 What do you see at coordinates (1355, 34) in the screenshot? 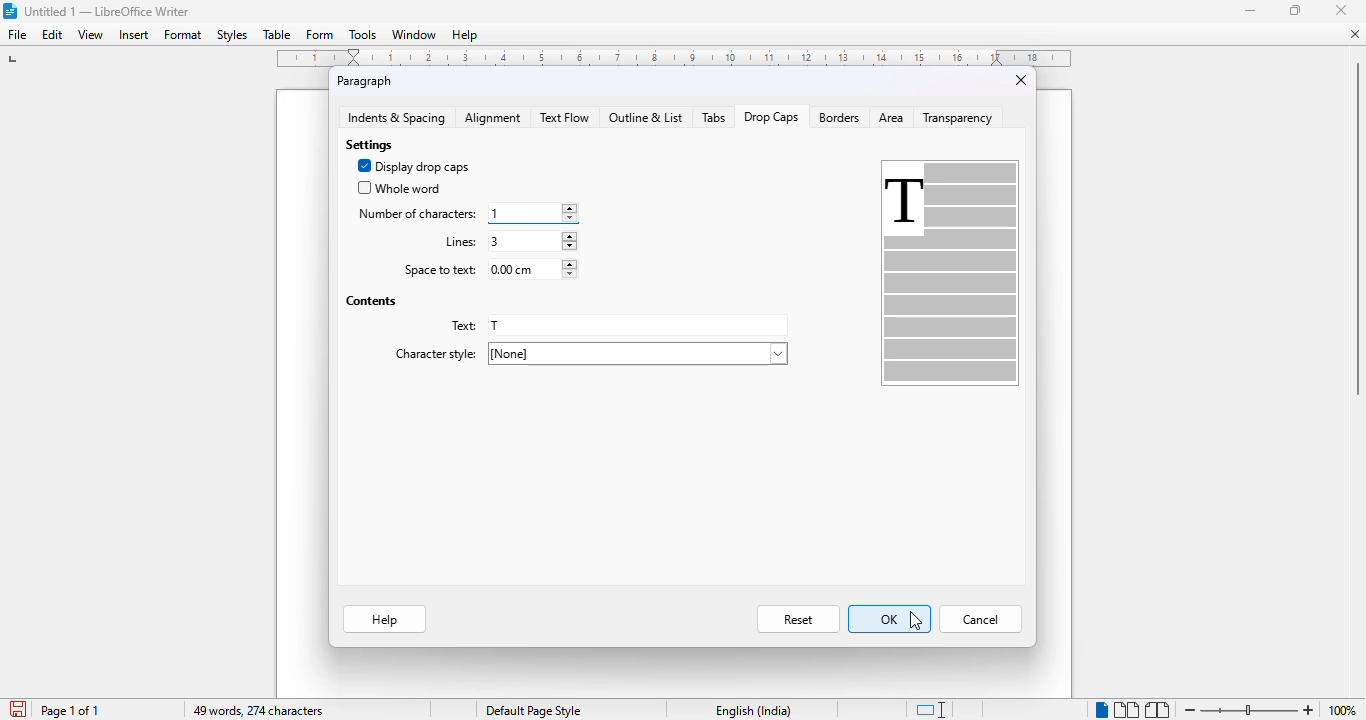
I see `close document` at bounding box center [1355, 34].